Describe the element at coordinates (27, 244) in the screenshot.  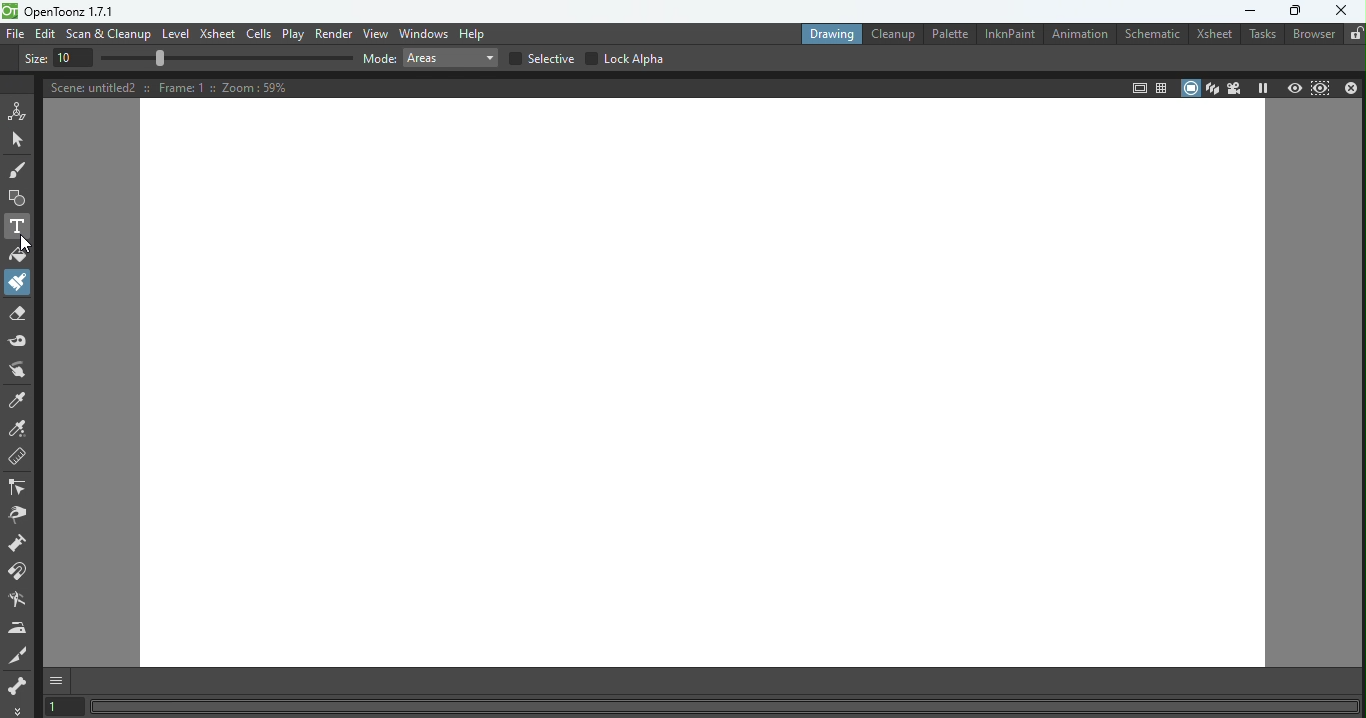
I see `cursor` at that location.